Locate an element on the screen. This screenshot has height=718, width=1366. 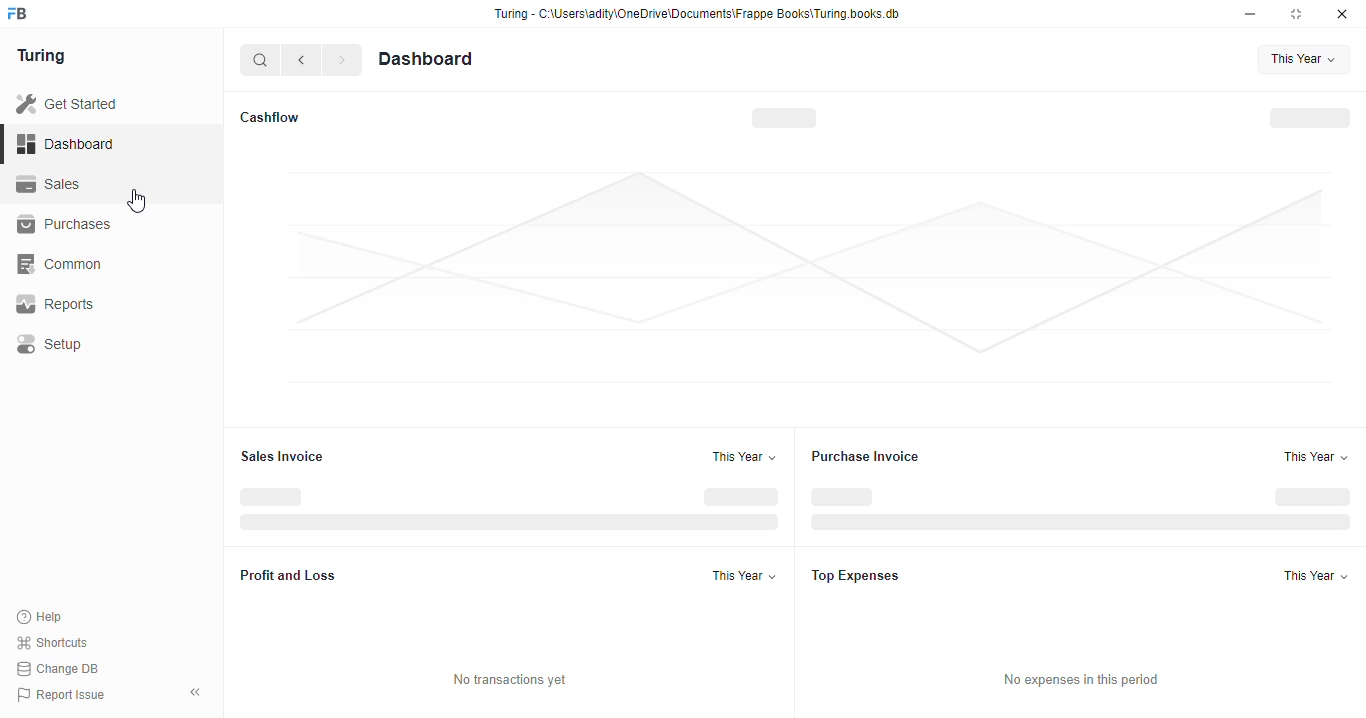
Dashboard is located at coordinates (95, 143).